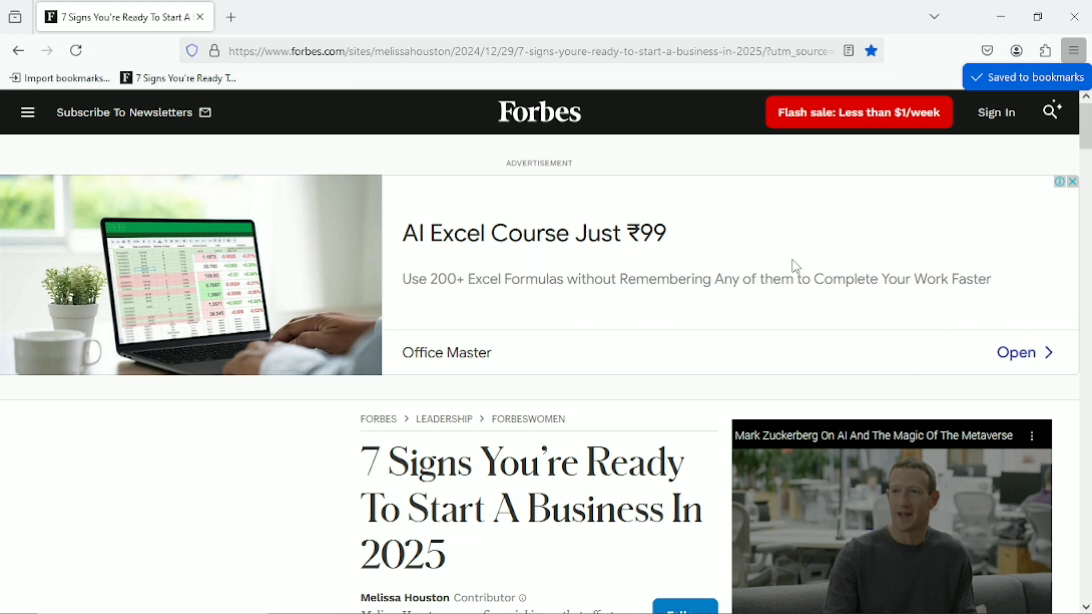 Image resolution: width=1092 pixels, height=614 pixels. Describe the element at coordinates (181, 79) in the screenshot. I see `Bookmark` at that location.